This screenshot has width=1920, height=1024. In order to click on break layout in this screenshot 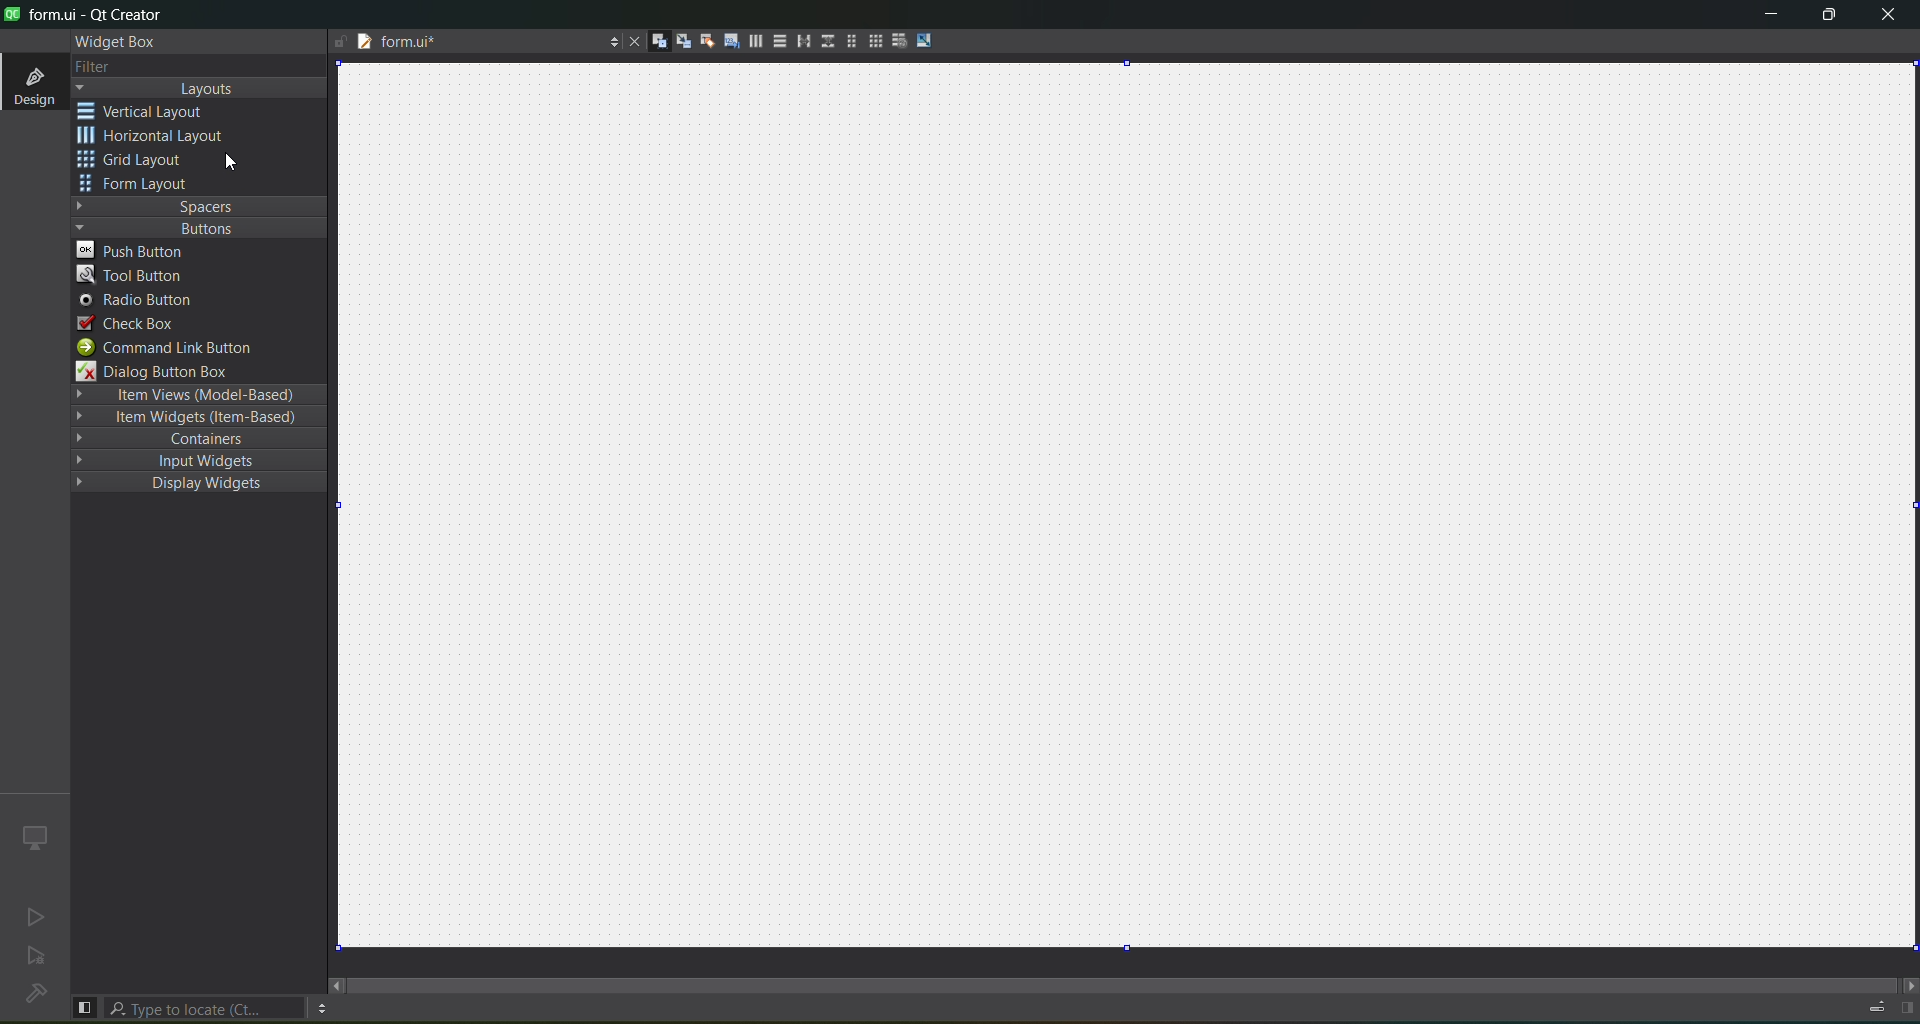, I will do `click(899, 39)`.